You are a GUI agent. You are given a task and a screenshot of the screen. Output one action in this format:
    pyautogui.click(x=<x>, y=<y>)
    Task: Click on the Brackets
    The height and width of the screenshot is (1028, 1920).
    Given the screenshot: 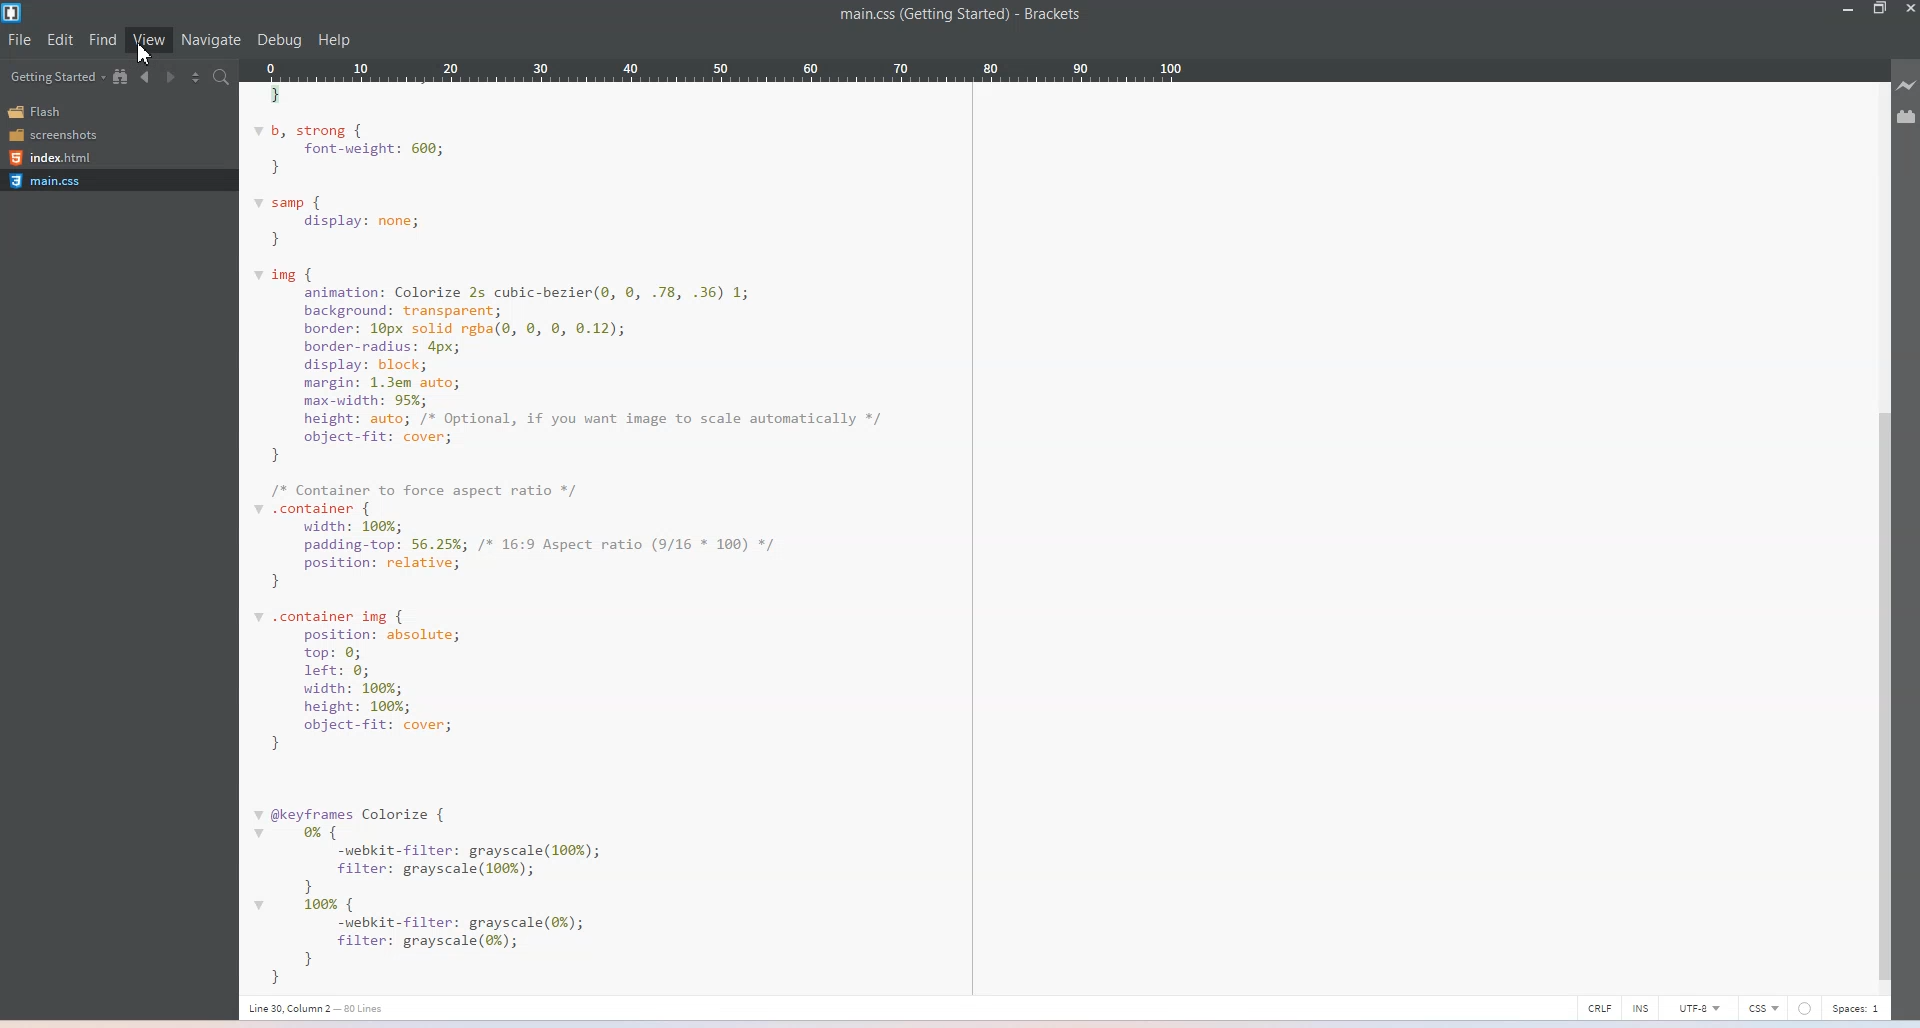 What is the action you would take?
    pyautogui.click(x=1052, y=15)
    